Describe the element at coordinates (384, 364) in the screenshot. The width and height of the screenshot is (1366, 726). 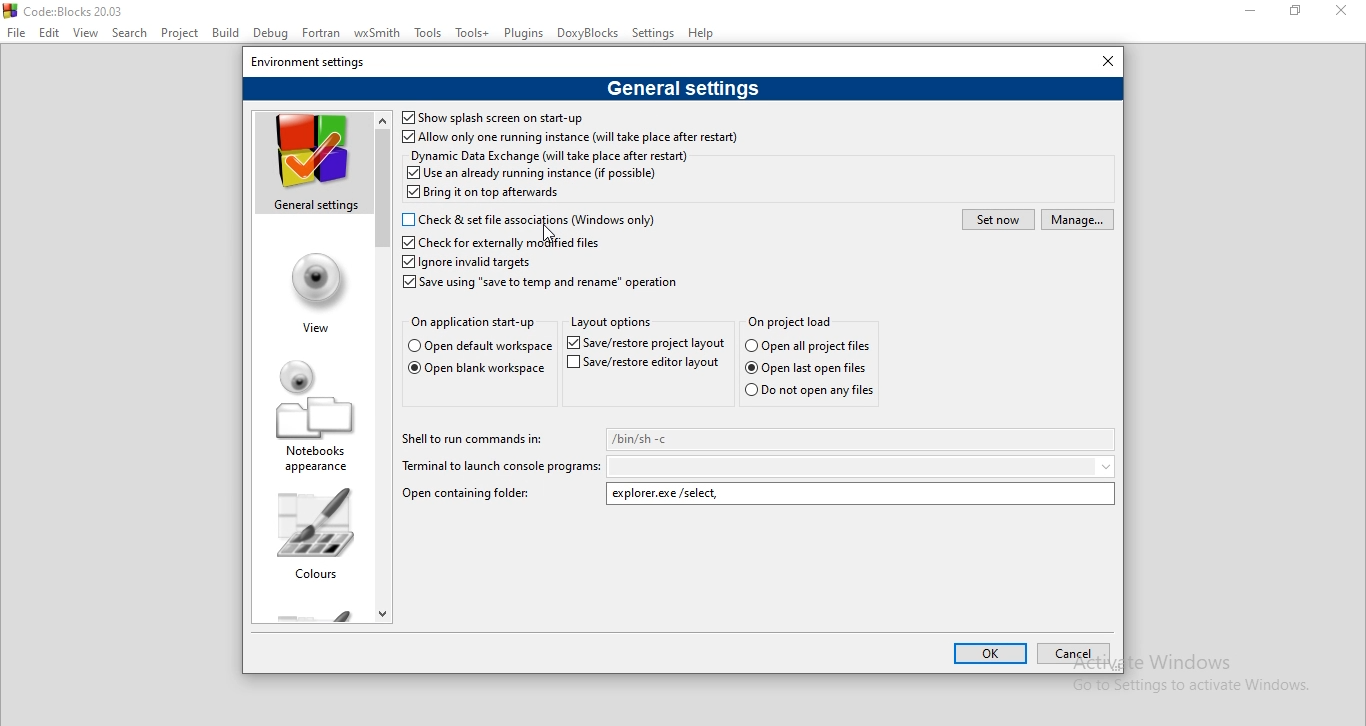
I see `scroll bar` at that location.